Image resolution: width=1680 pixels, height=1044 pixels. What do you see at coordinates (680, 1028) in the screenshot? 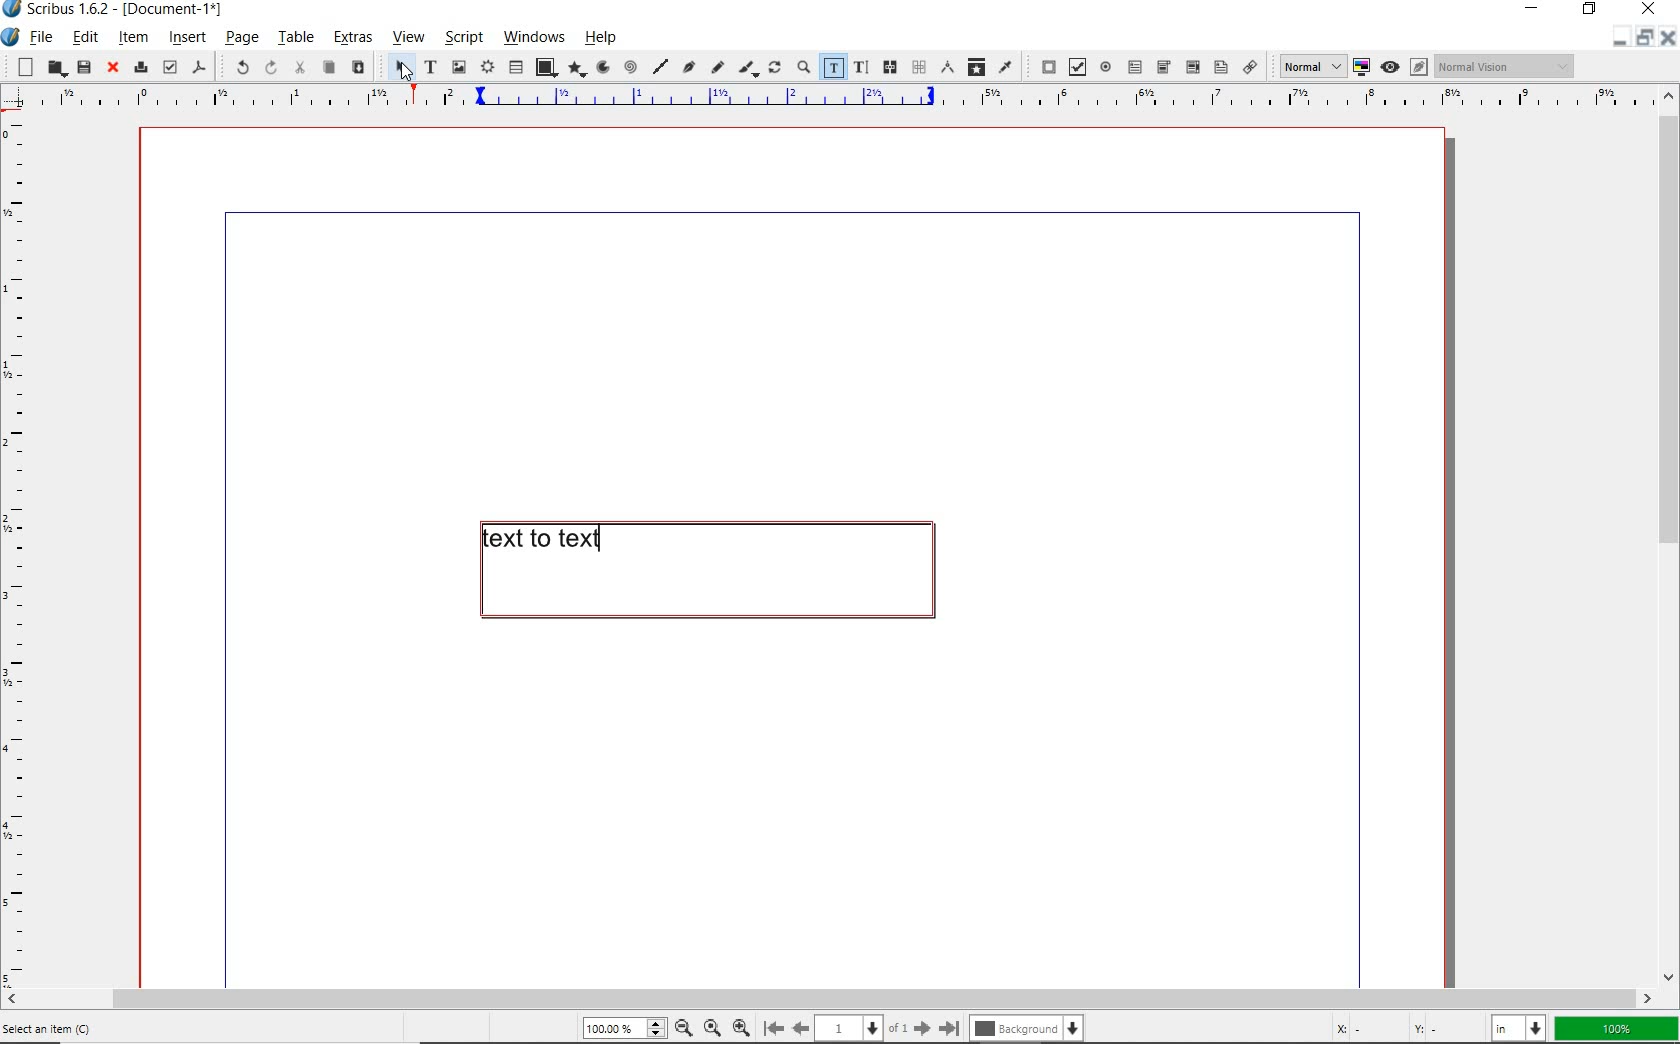
I see `Zoom out` at bounding box center [680, 1028].